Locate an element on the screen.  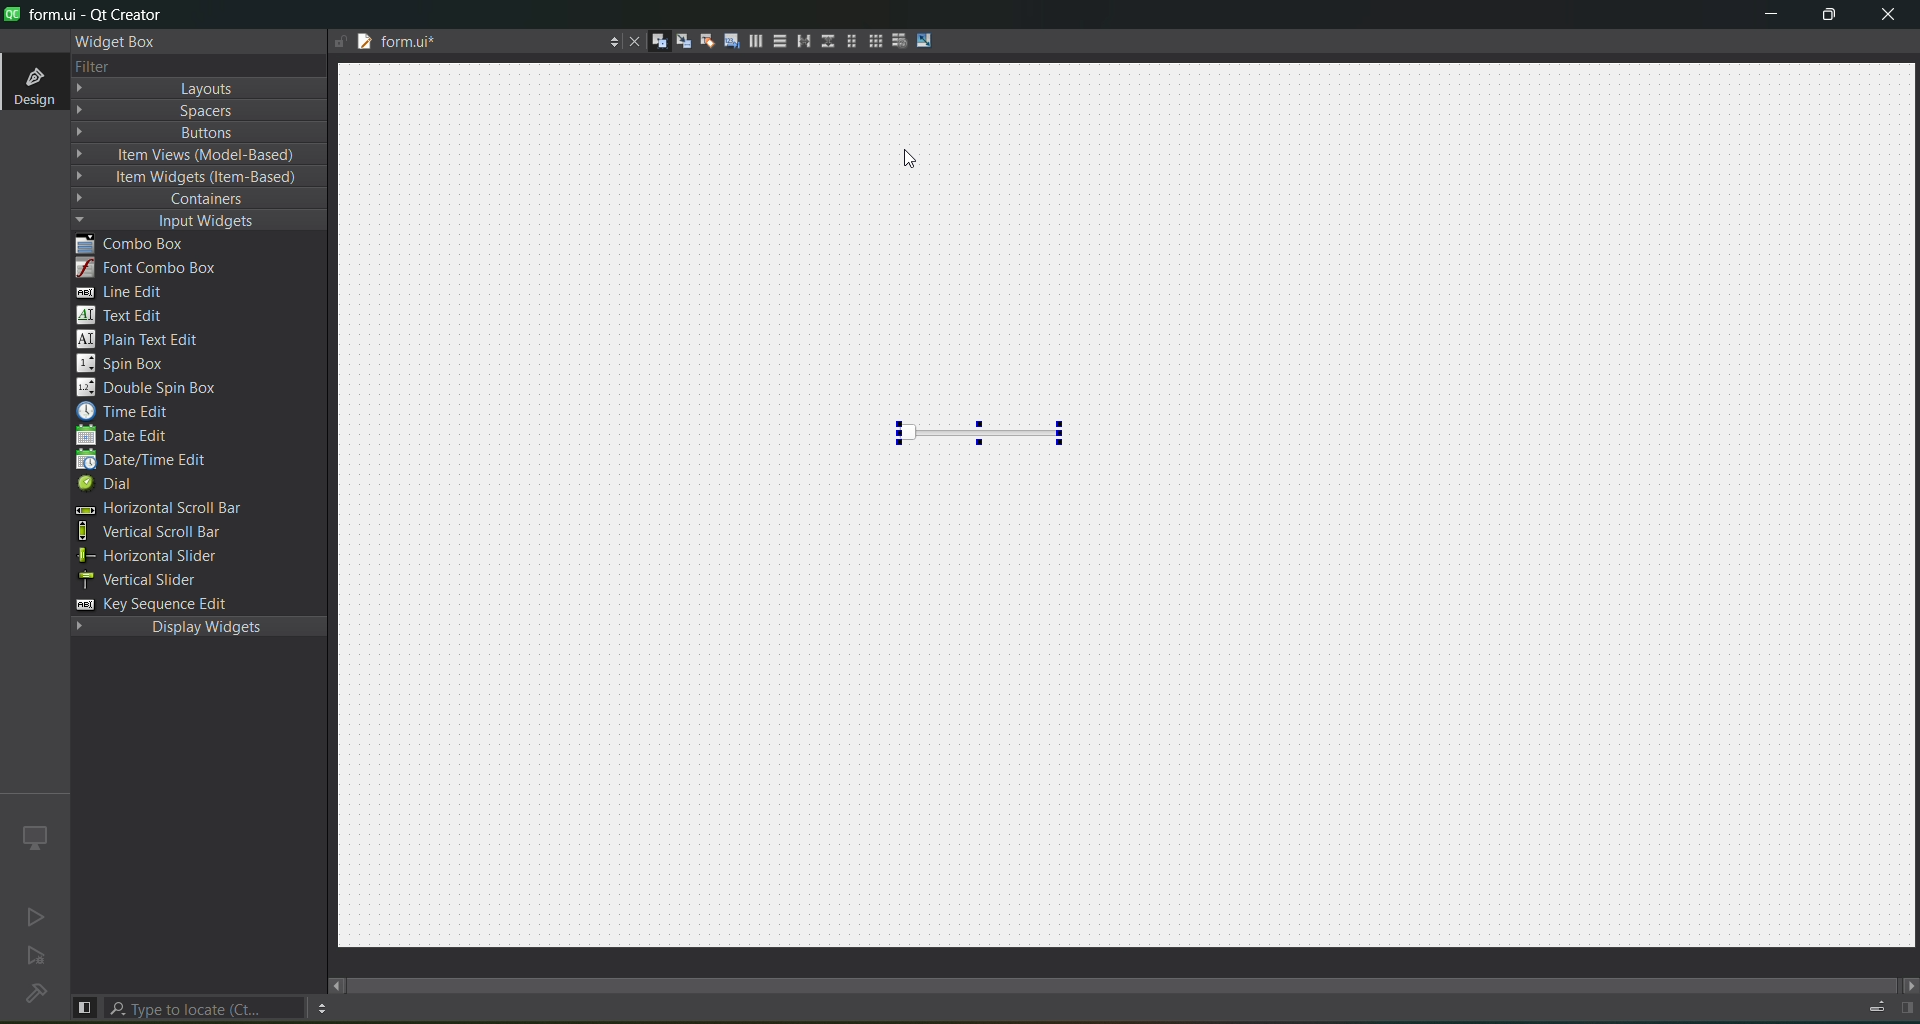
horizontal scroll bar is located at coordinates (194, 508).